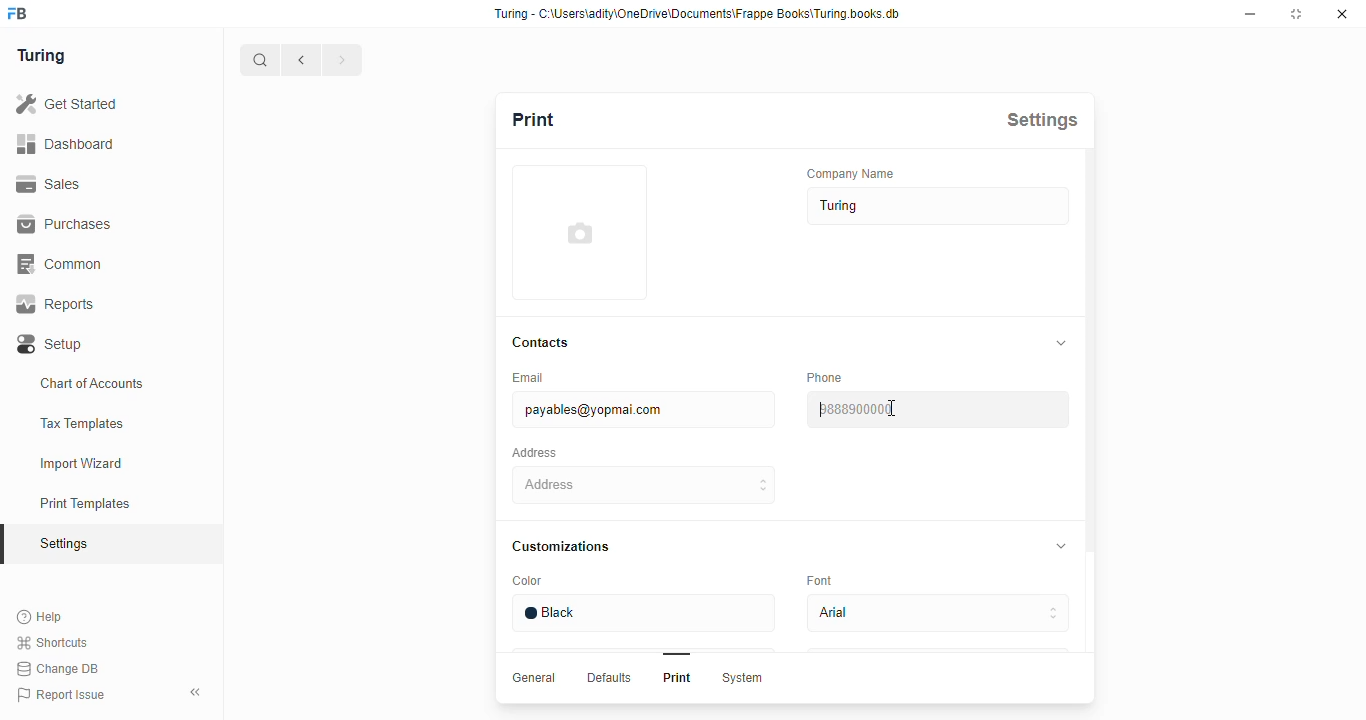 Image resolution: width=1366 pixels, height=720 pixels. Describe the element at coordinates (91, 102) in the screenshot. I see `Get Started` at that location.